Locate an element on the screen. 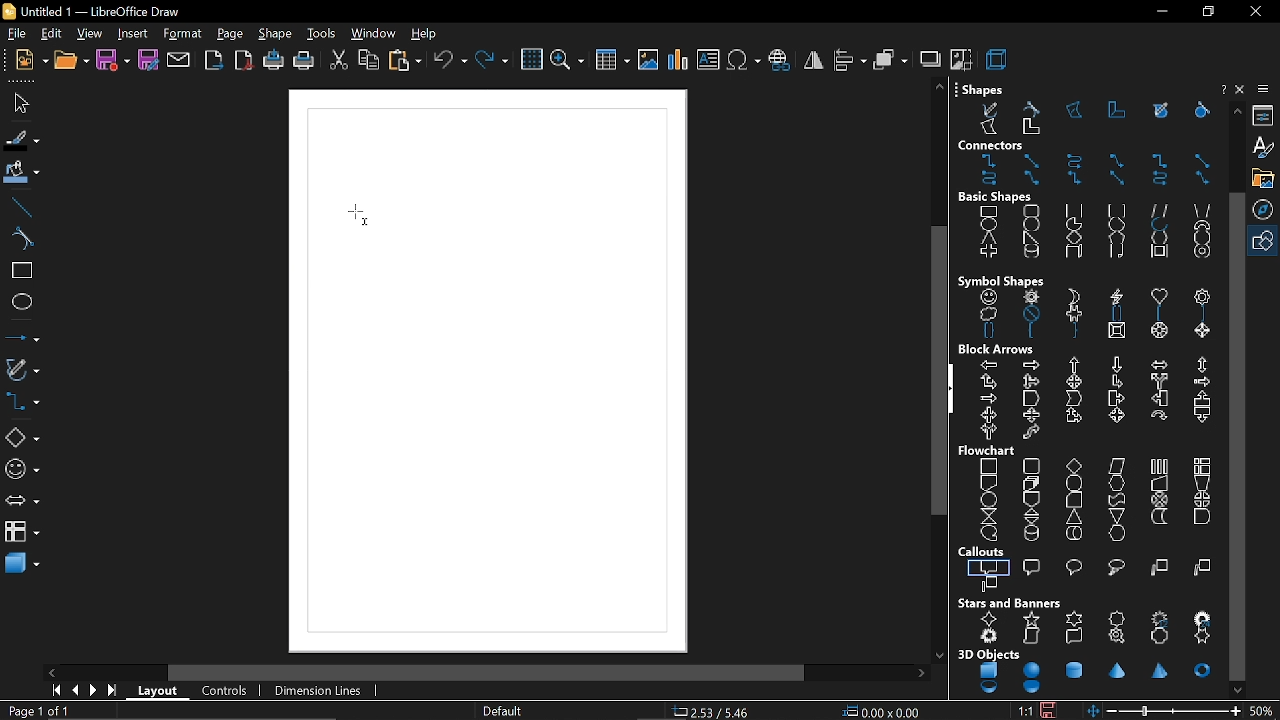 The width and height of the screenshot is (1280, 720). connector ends with arrow is located at coordinates (990, 161).